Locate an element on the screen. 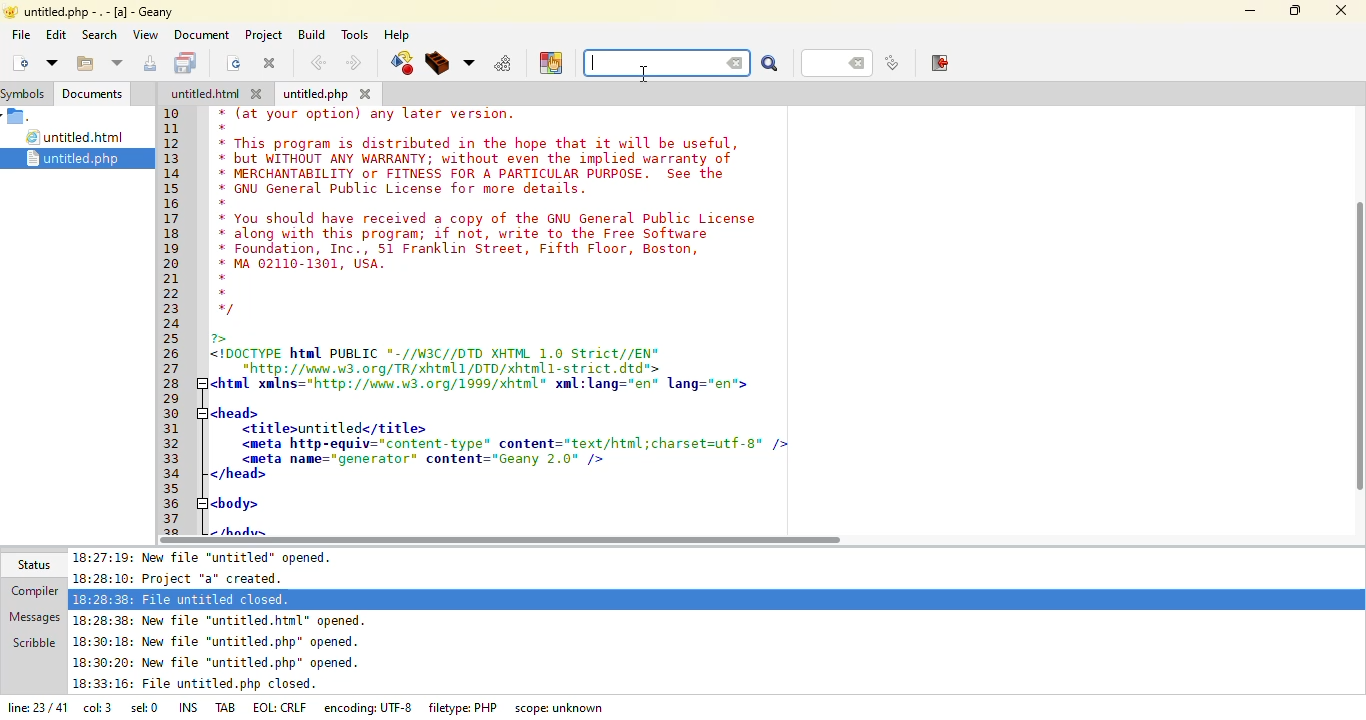 The width and height of the screenshot is (1366, 720). * Foundation, Inc., 51 Franklin Street, Fifth Floor, Boston, is located at coordinates (464, 250).